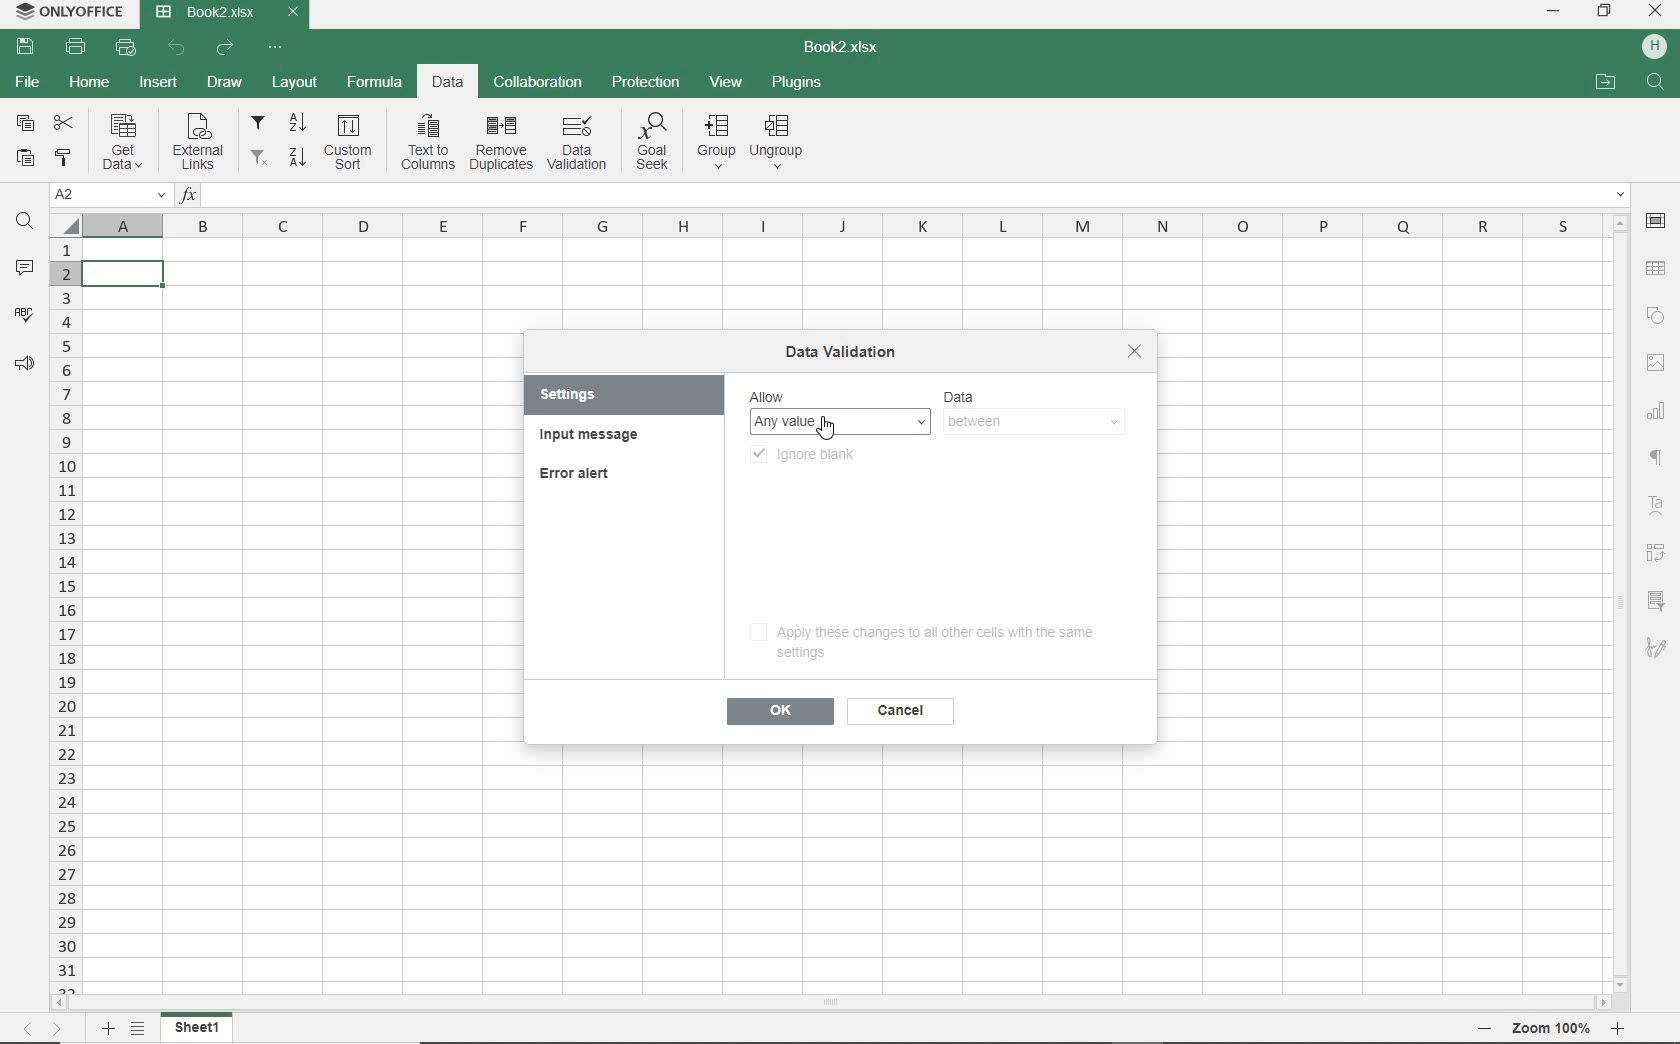 The width and height of the screenshot is (1680, 1044). I want to click on MINIMIZE, so click(1552, 10).